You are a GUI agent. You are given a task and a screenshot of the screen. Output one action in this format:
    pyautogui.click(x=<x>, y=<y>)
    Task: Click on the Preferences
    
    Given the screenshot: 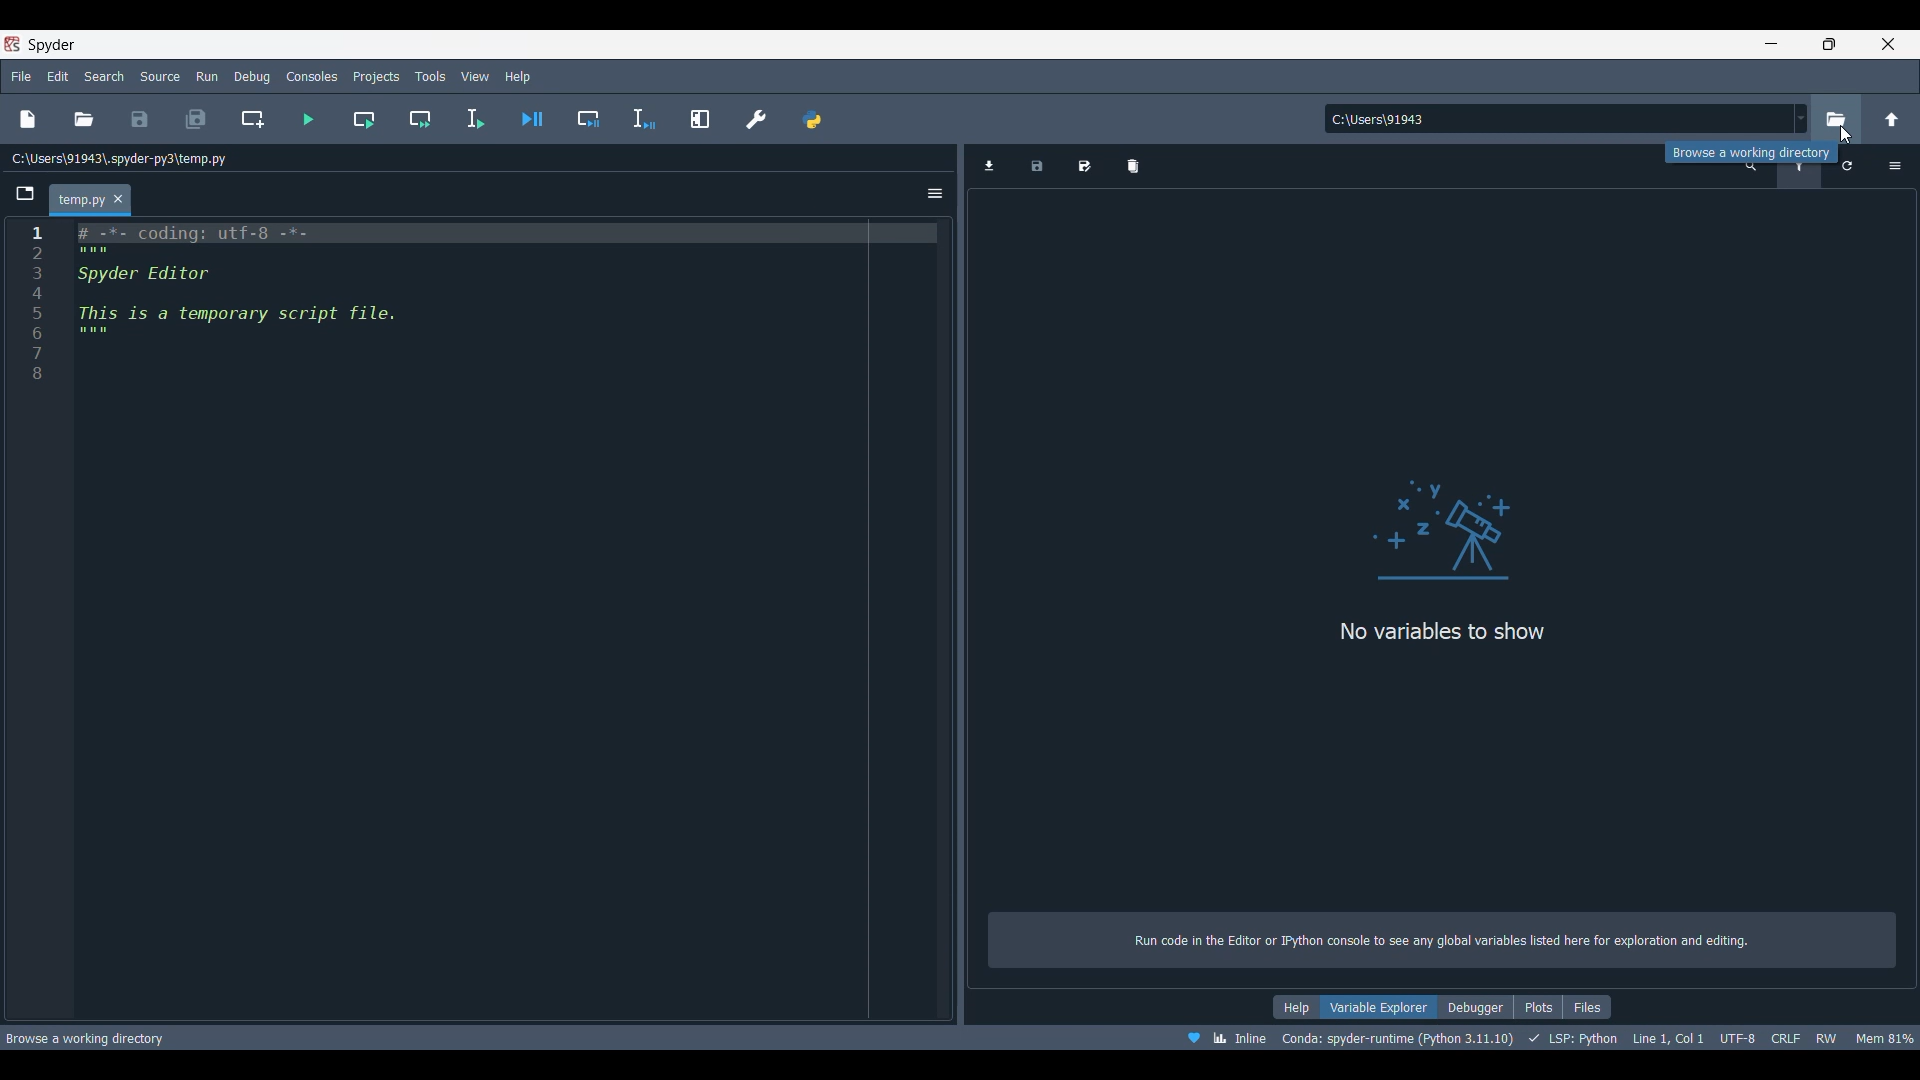 What is the action you would take?
    pyautogui.click(x=756, y=119)
    